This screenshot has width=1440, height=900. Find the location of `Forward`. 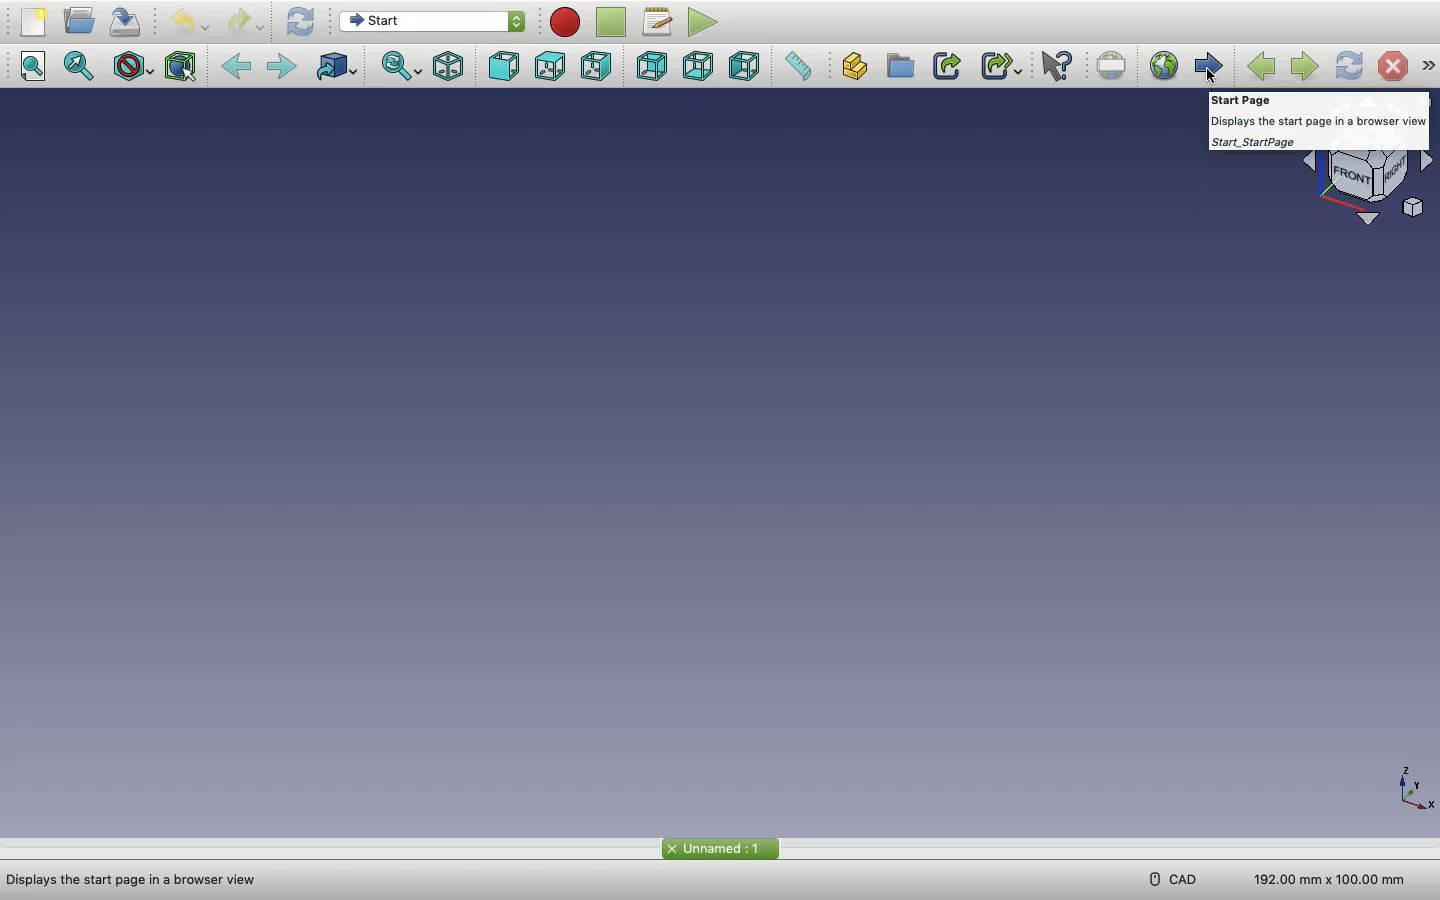

Forward is located at coordinates (282, 67).